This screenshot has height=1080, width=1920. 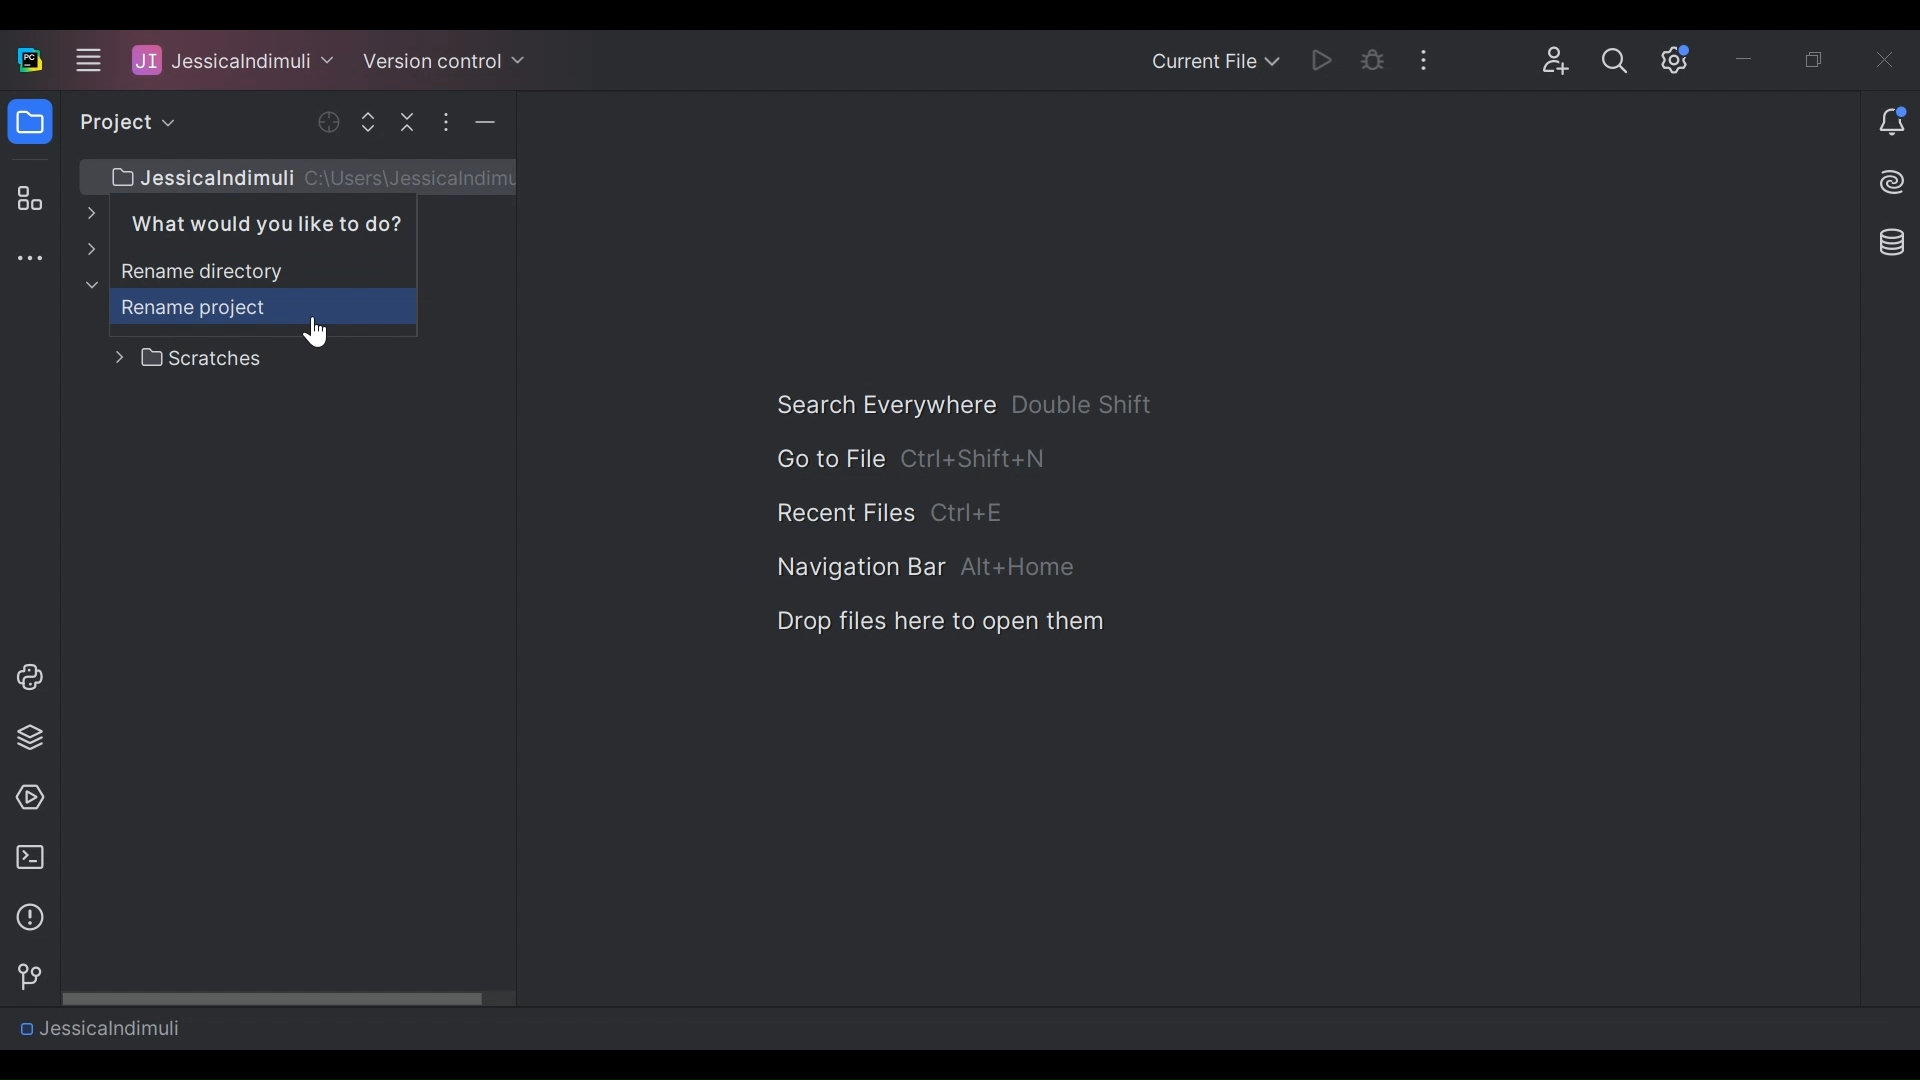 I want to click on Horizontal Scroll bar, so click(x=289, y=997).